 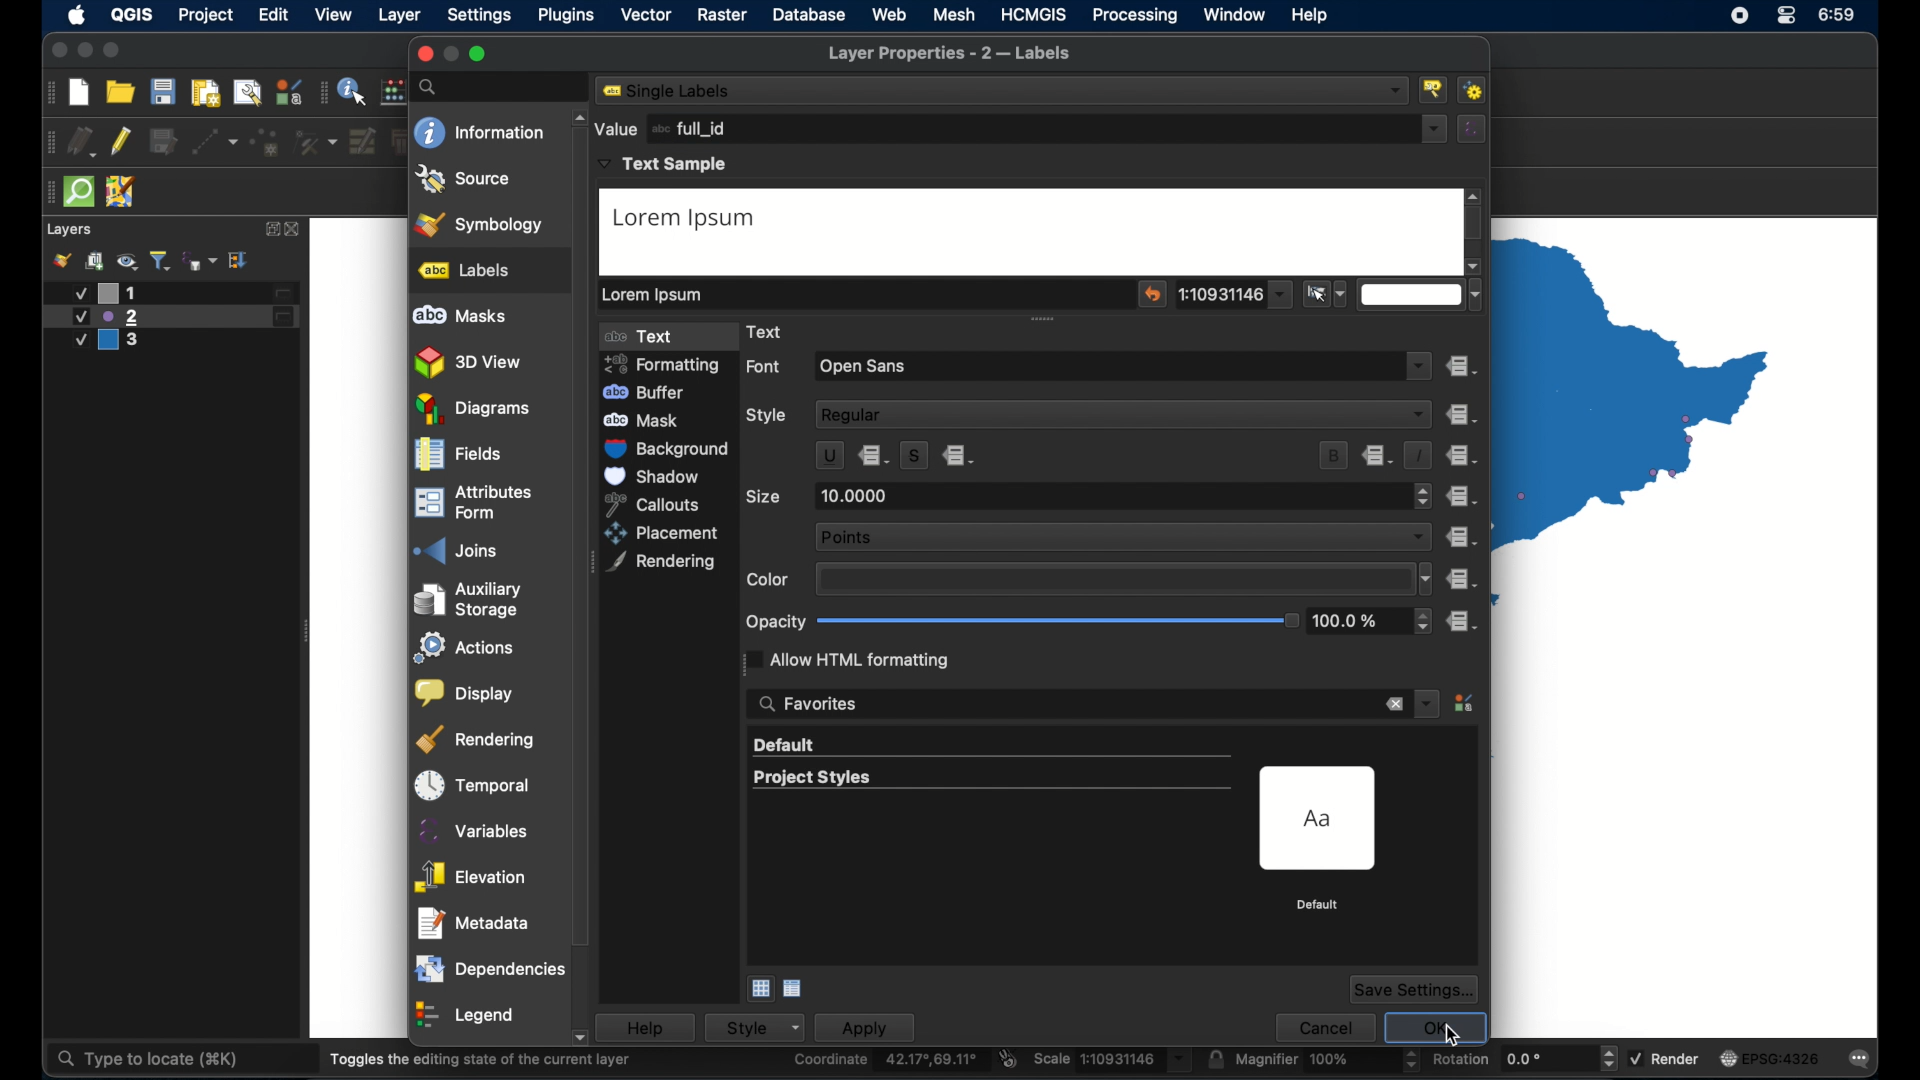 What do you see at coordinates (200, 261) in the screenshot?
I see `filter legend by expression` at bounding box center [200, 261].